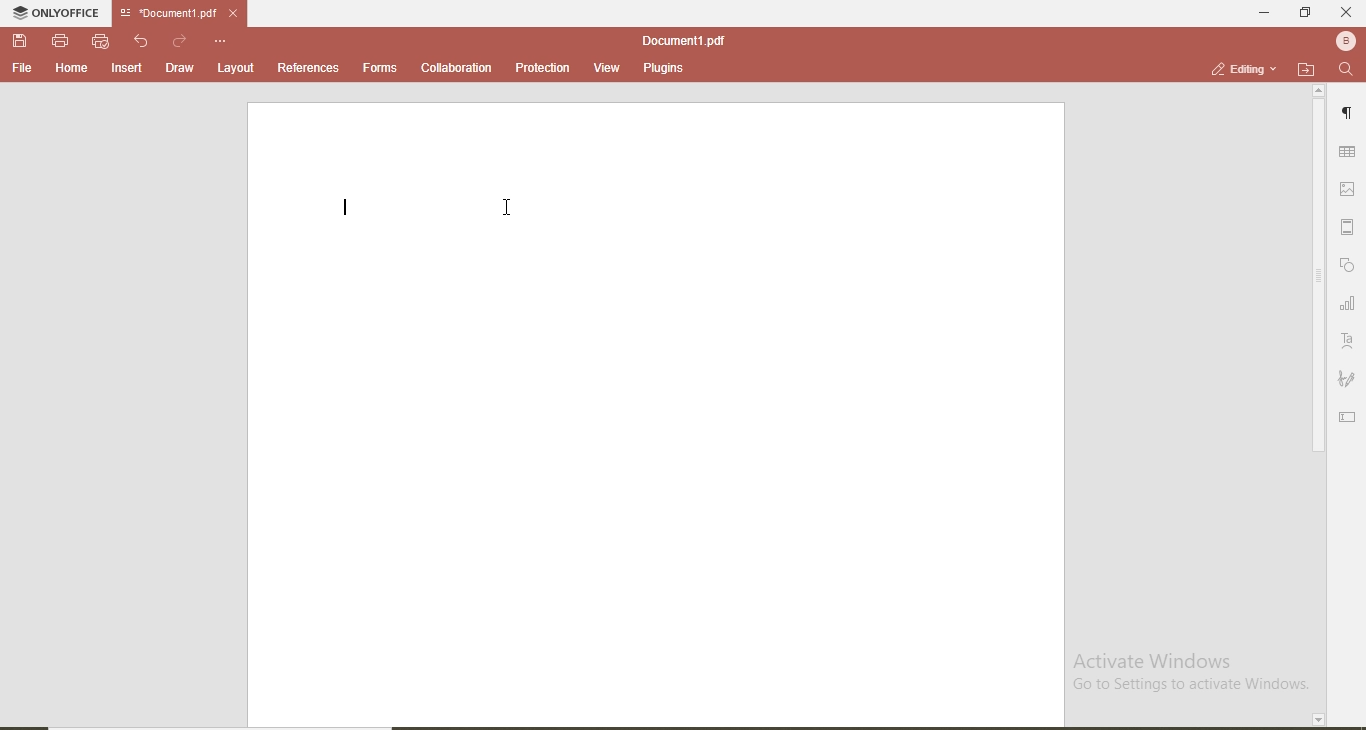  Describe the element at coordinates (1350, 338) in the screenshot. I see `text` at that location.